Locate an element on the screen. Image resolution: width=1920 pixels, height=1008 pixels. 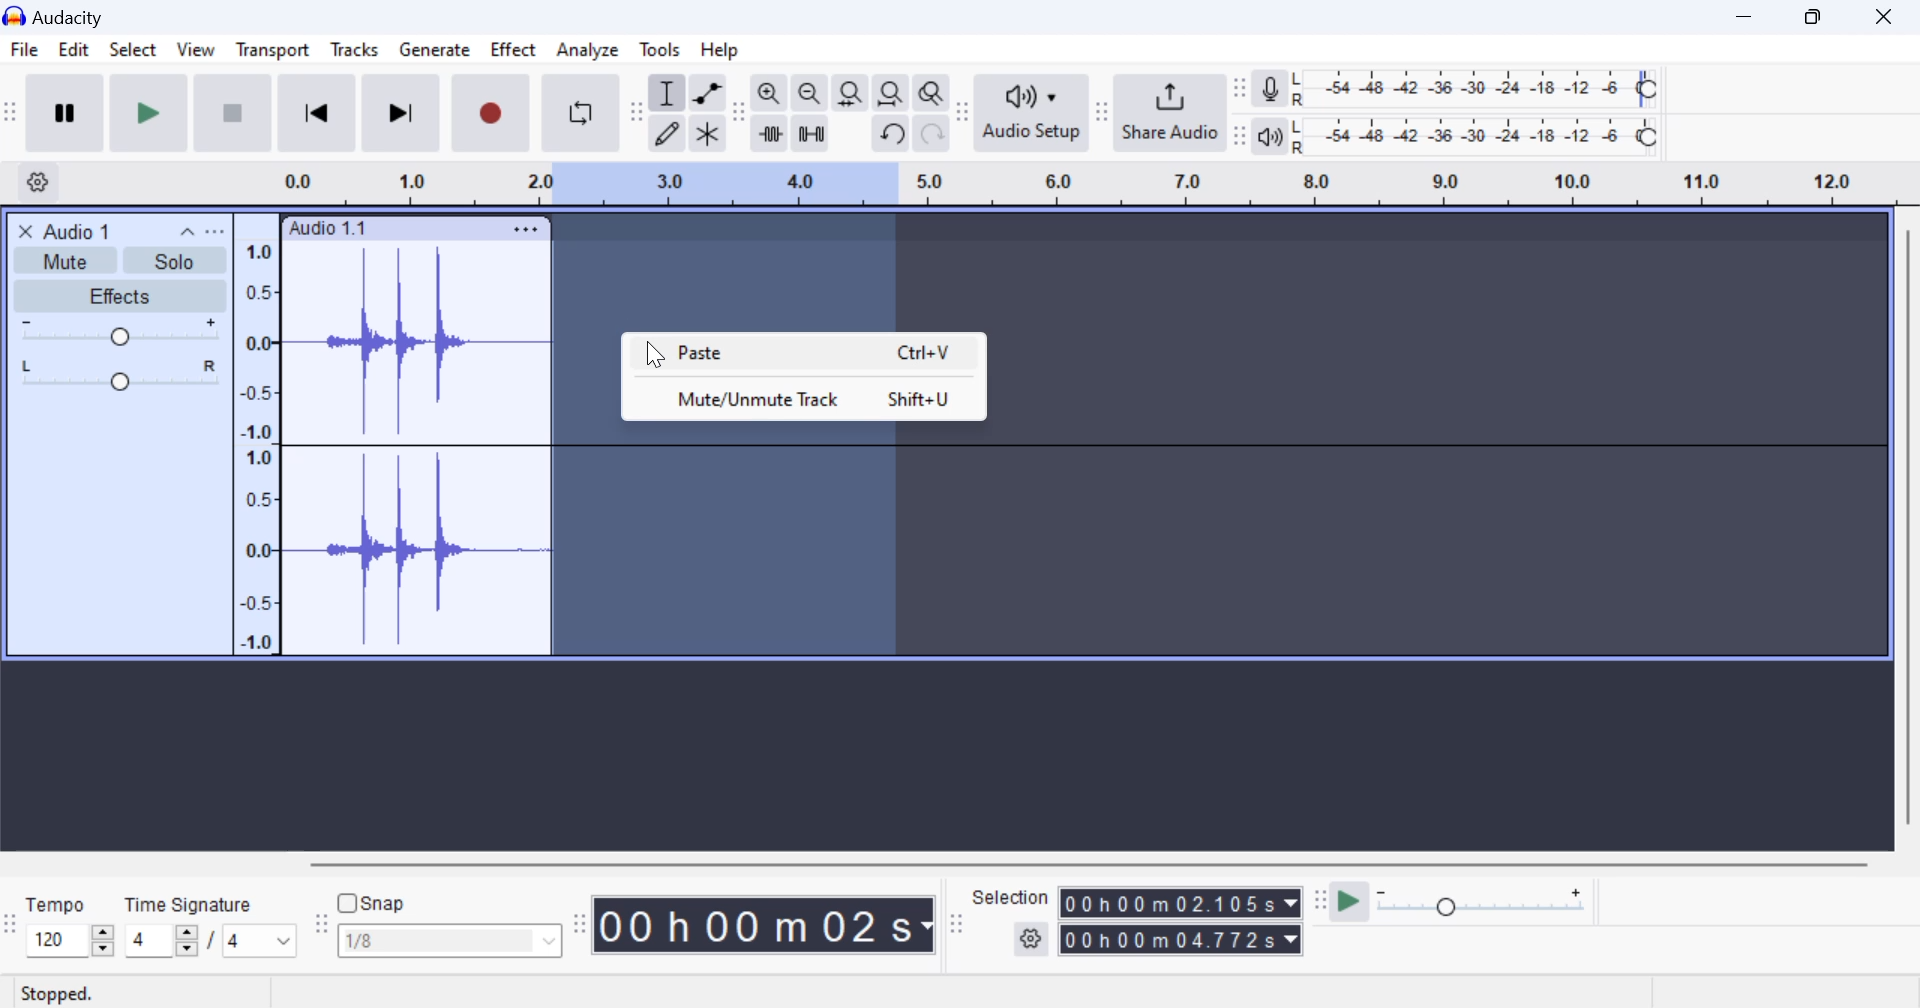
vertical scrollbar is located at coordinates (1906, 535).